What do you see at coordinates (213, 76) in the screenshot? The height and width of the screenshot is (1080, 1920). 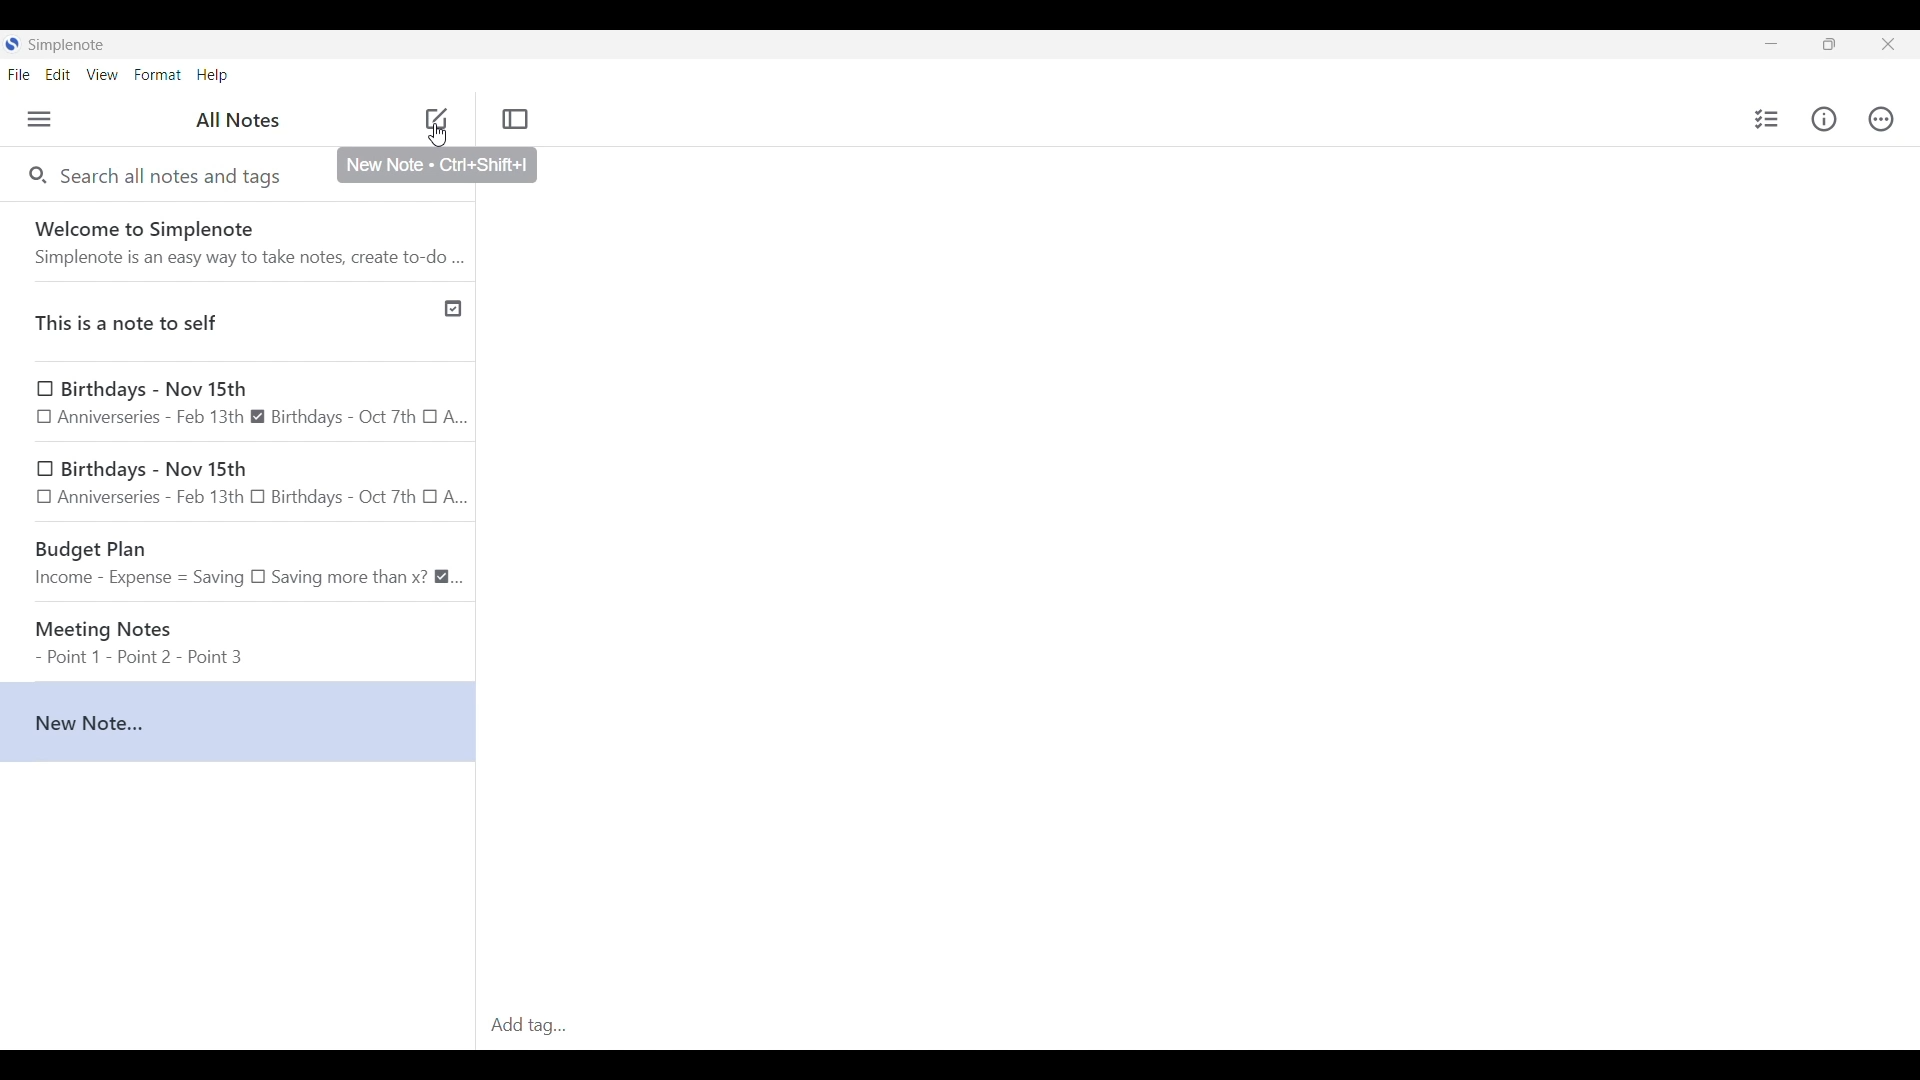 I see `Help menu` at bounding box center [213, 76].